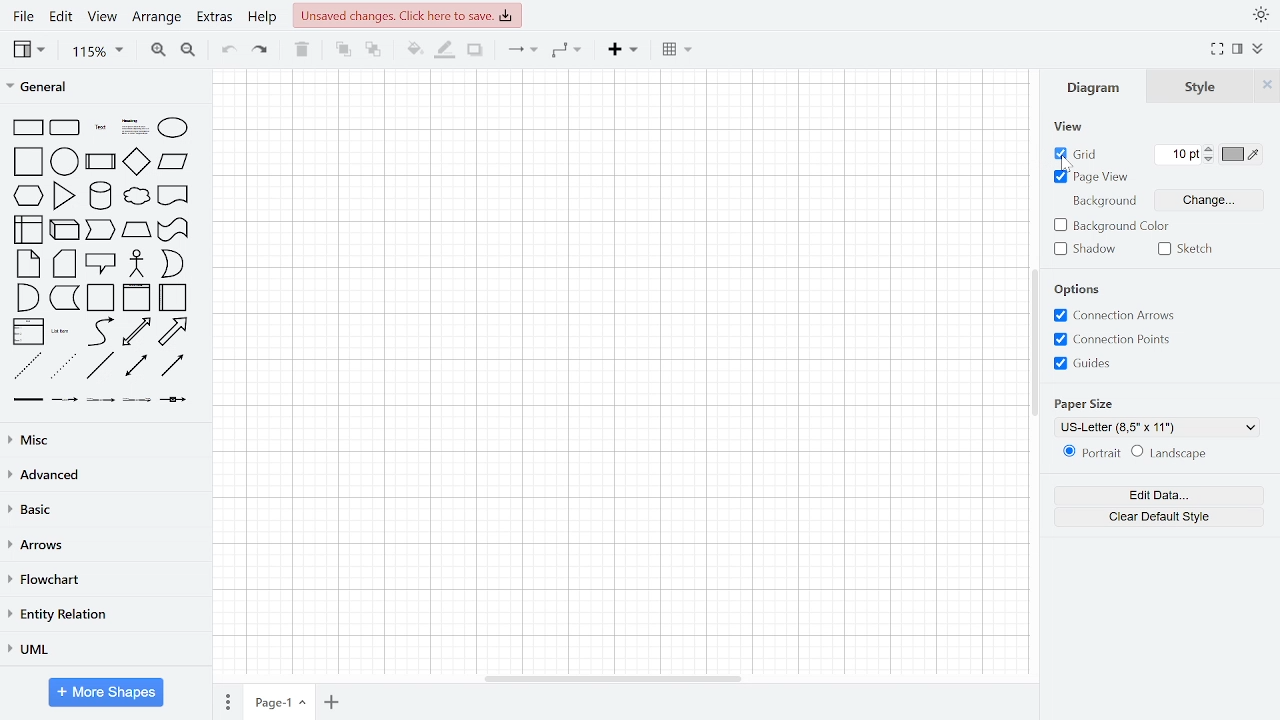  I want to click on more shapes, so click(106, 692).